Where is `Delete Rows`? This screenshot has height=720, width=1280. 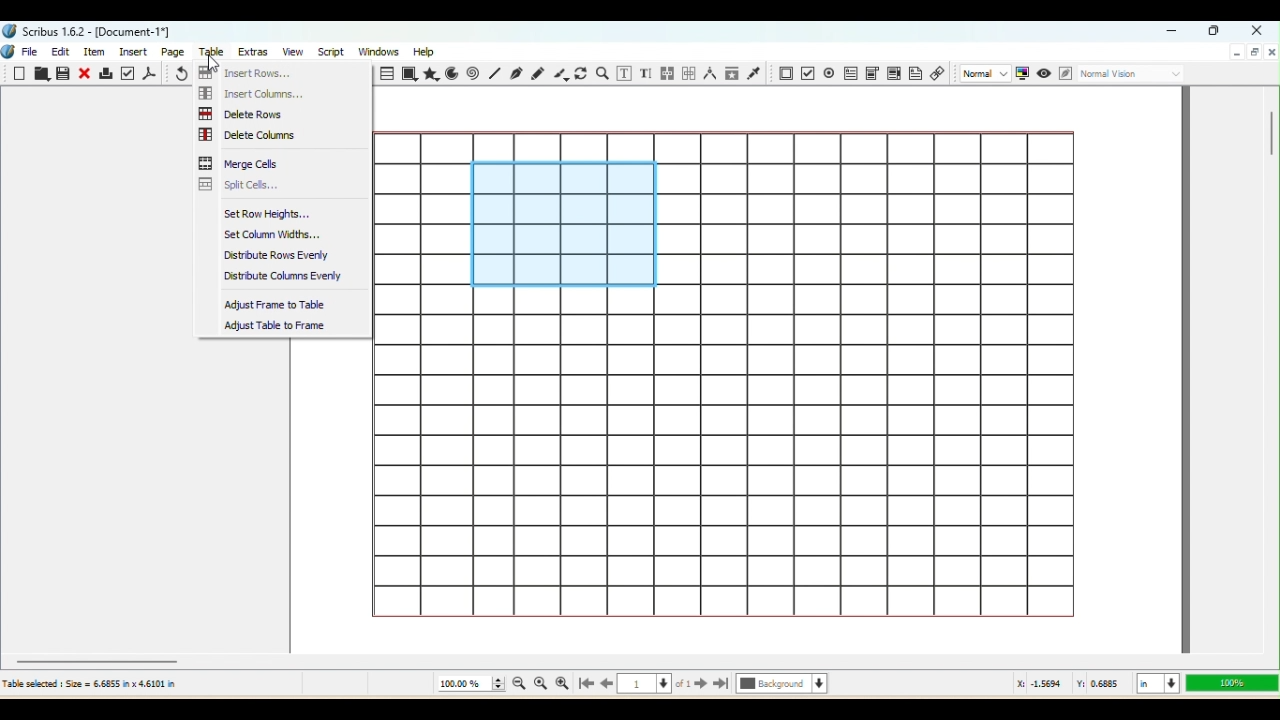 Delete Rows is located at coordinates (245, 113).